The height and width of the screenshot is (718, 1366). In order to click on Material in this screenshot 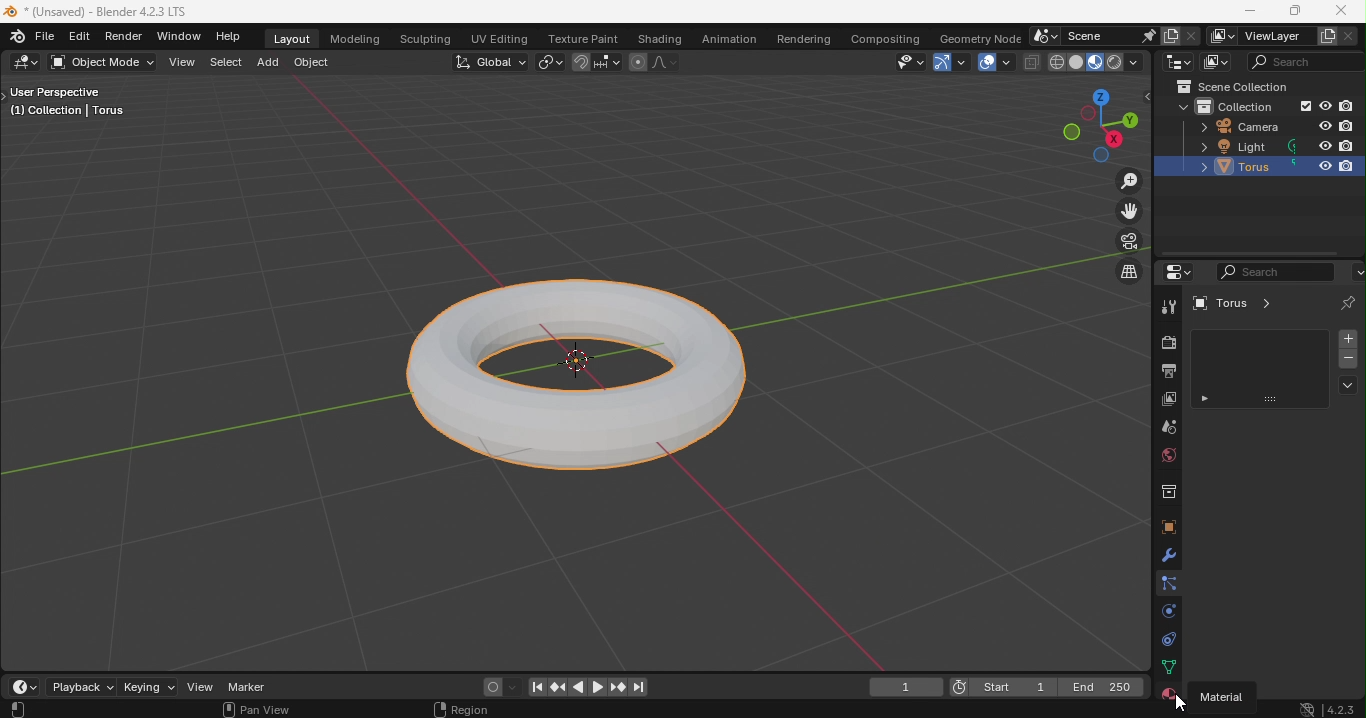, I will do `click(1229, 696)`.